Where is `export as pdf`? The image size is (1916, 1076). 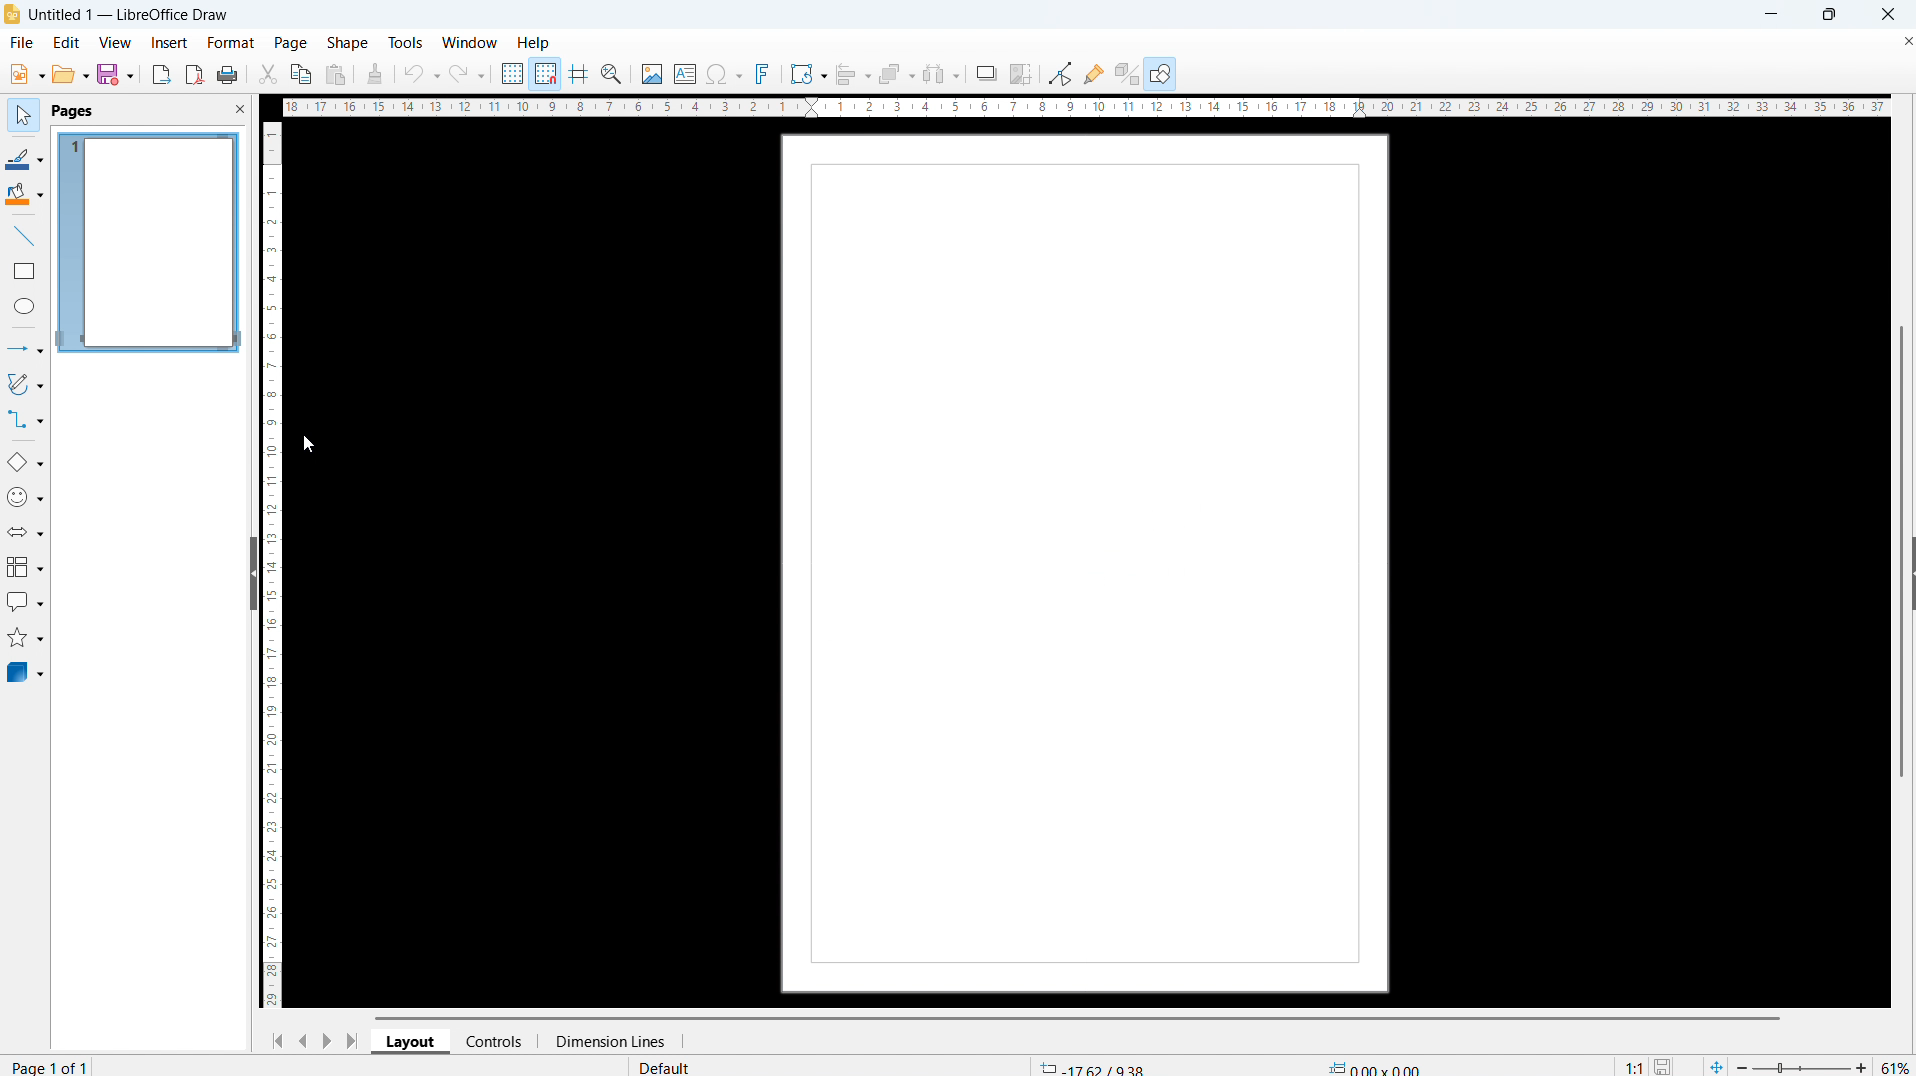 export as pdf is located at coordinates (195, 74).